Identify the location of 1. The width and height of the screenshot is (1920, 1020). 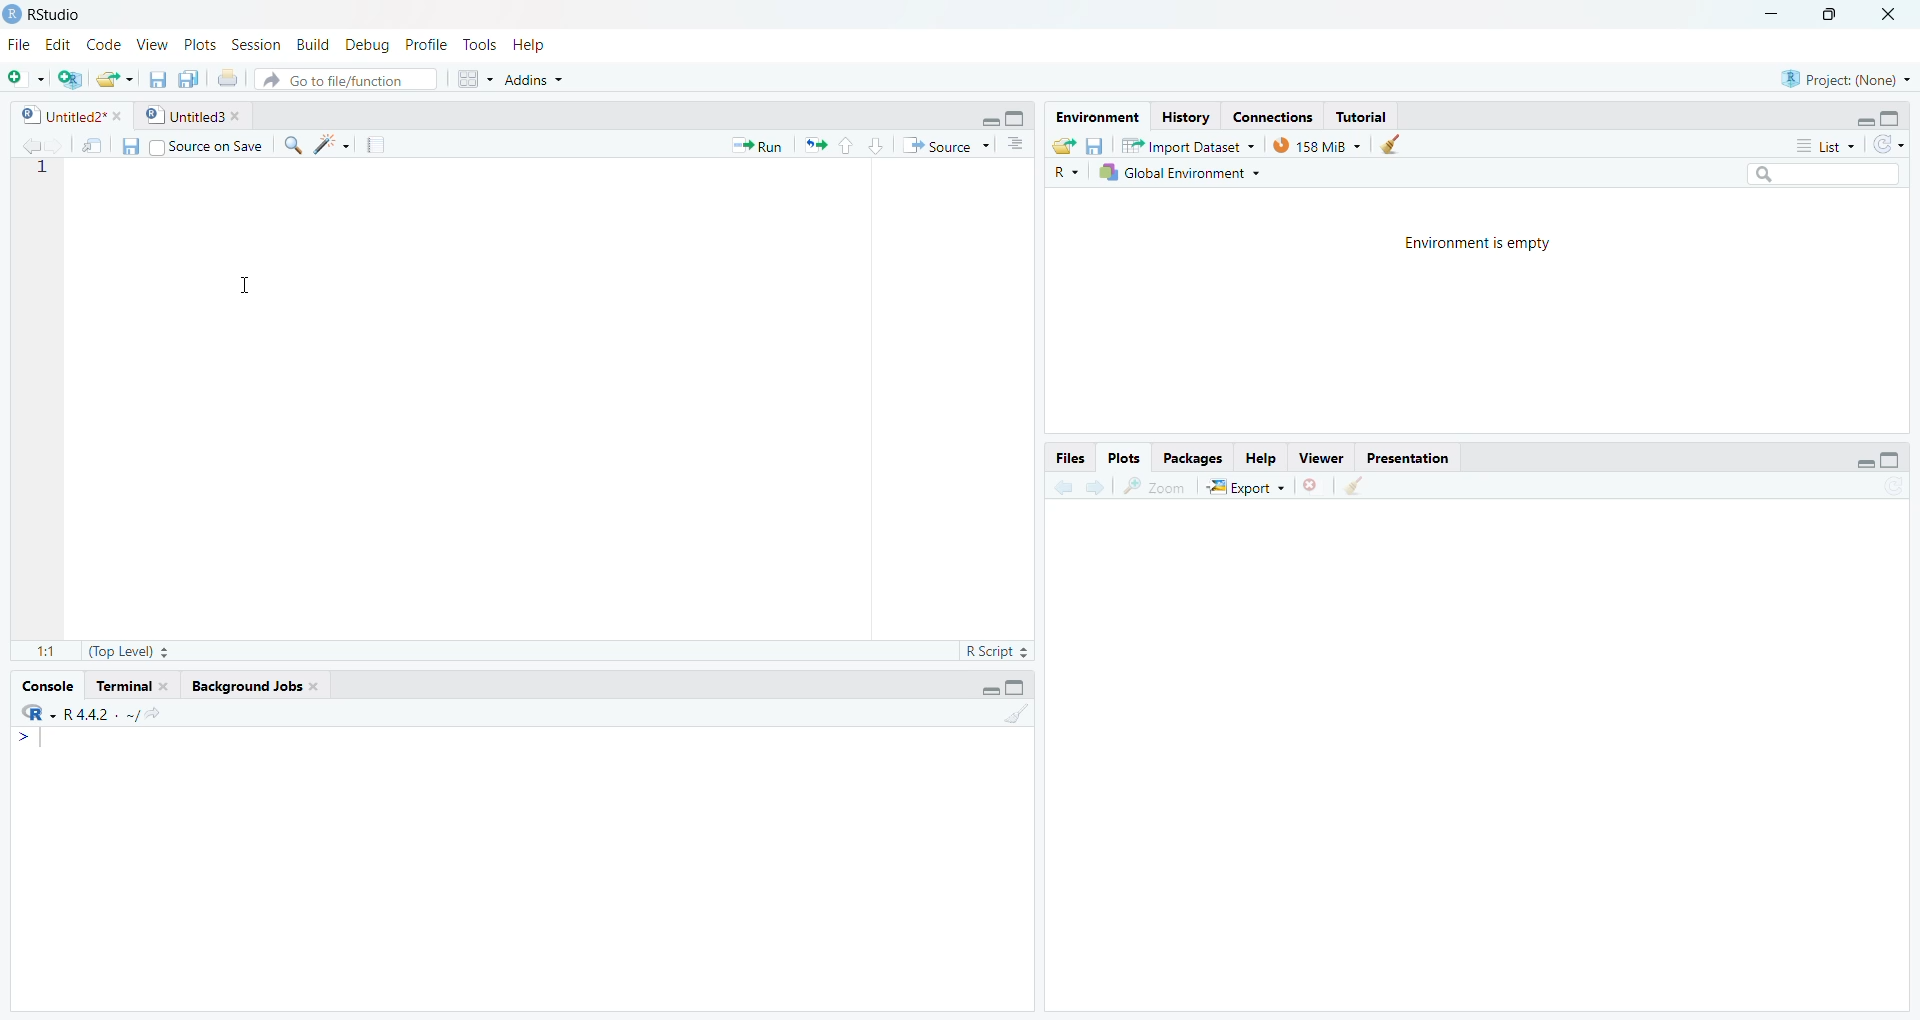
(1000, 712).